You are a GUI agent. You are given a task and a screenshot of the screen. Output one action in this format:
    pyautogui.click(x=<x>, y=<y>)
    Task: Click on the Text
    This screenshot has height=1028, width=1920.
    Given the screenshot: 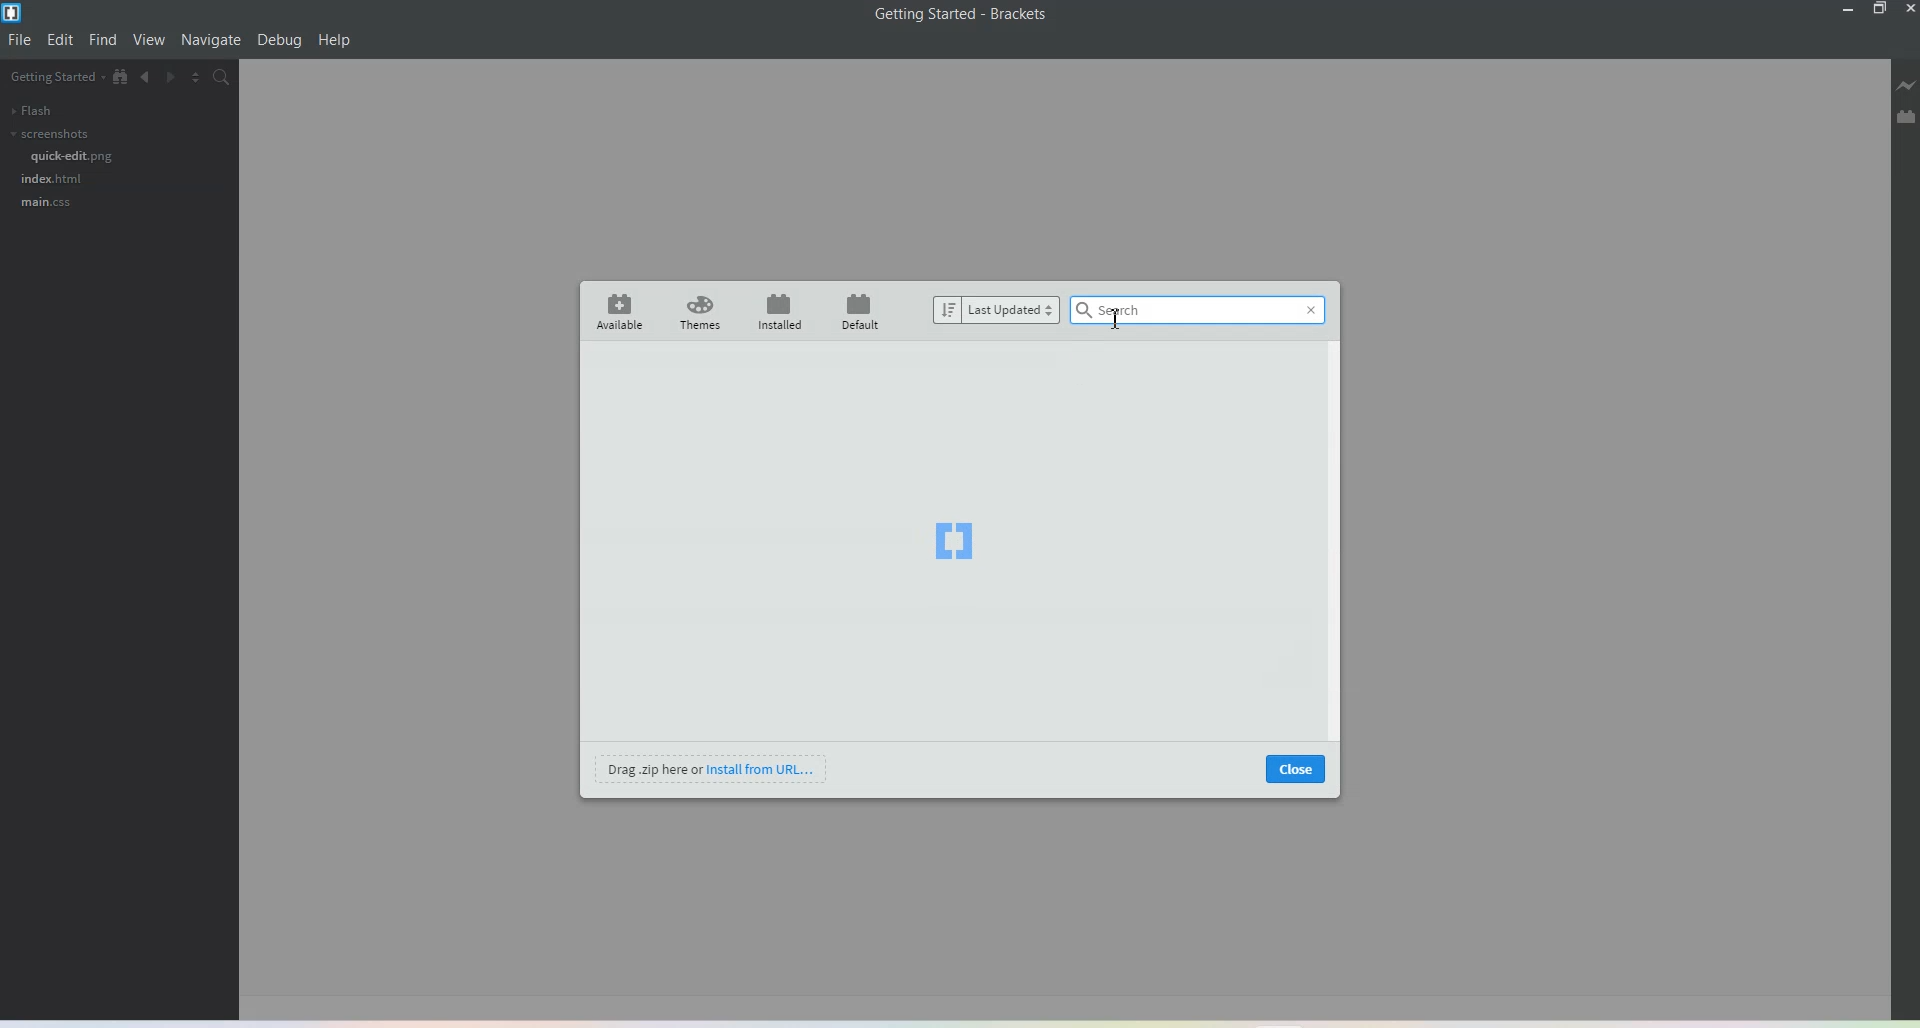 What is the action you would take?
    pyautogui.click(x=962, y=14)
    